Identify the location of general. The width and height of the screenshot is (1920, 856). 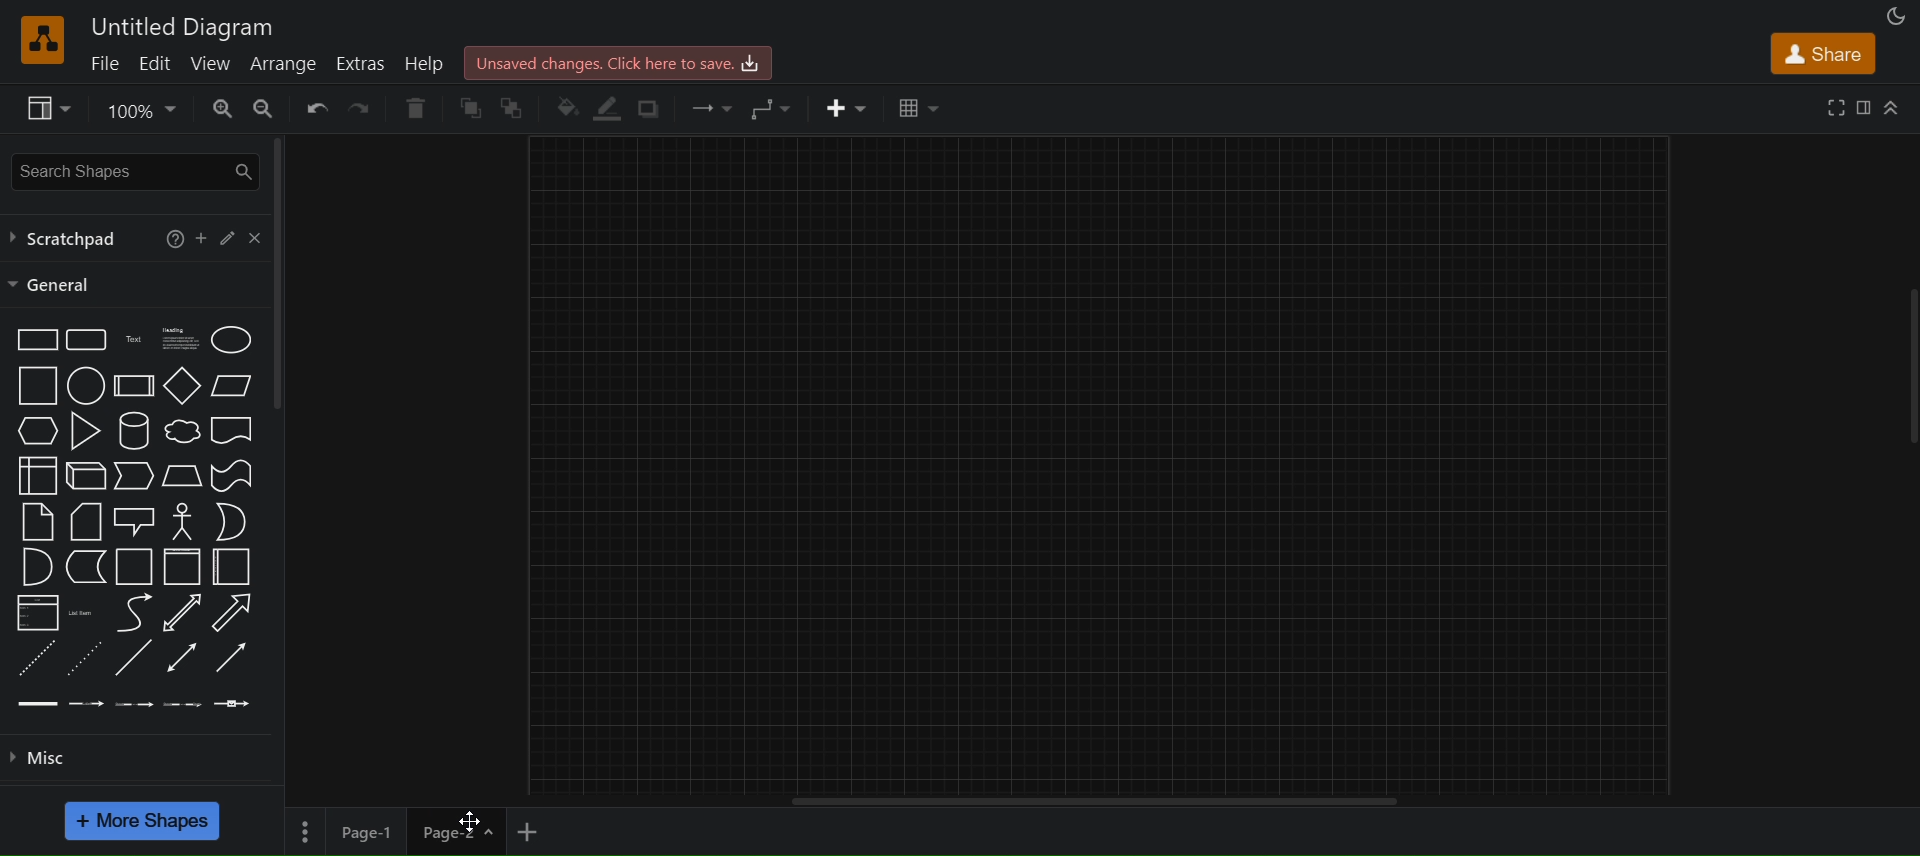
(52, 284).